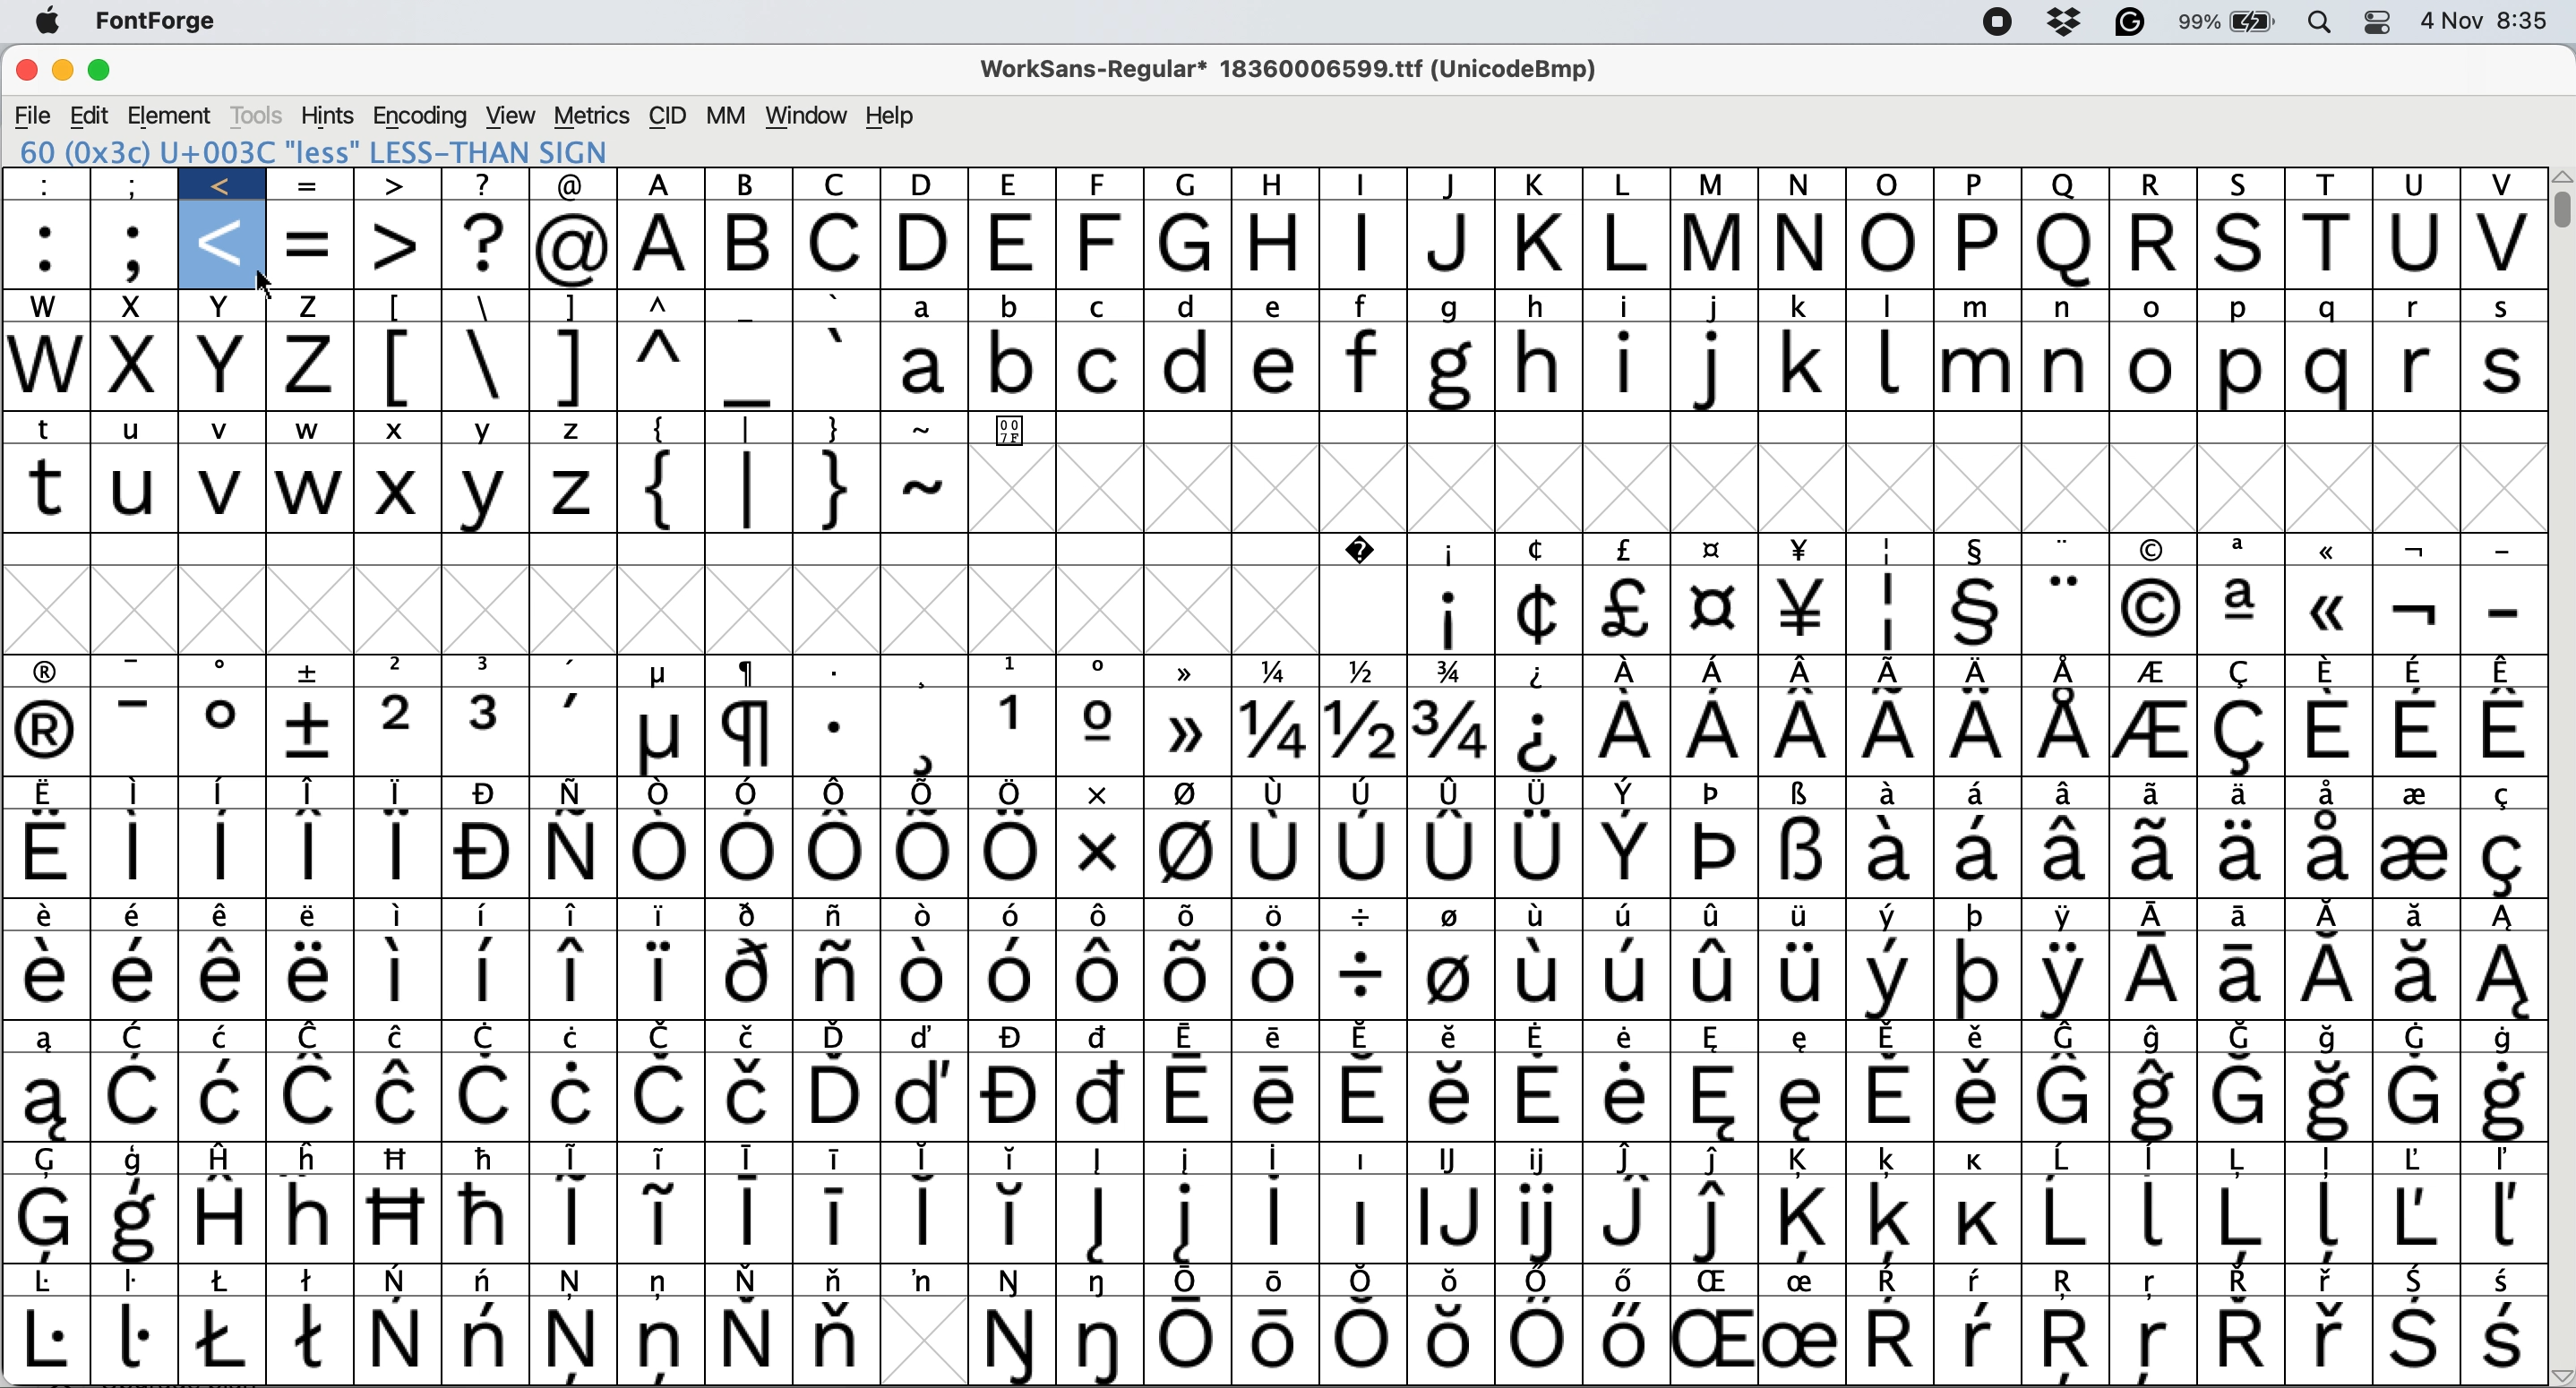  What do you see at coordinates (836, 1213) in the screenshot?
I see `Symbol` at bounding box center [836, 1213].